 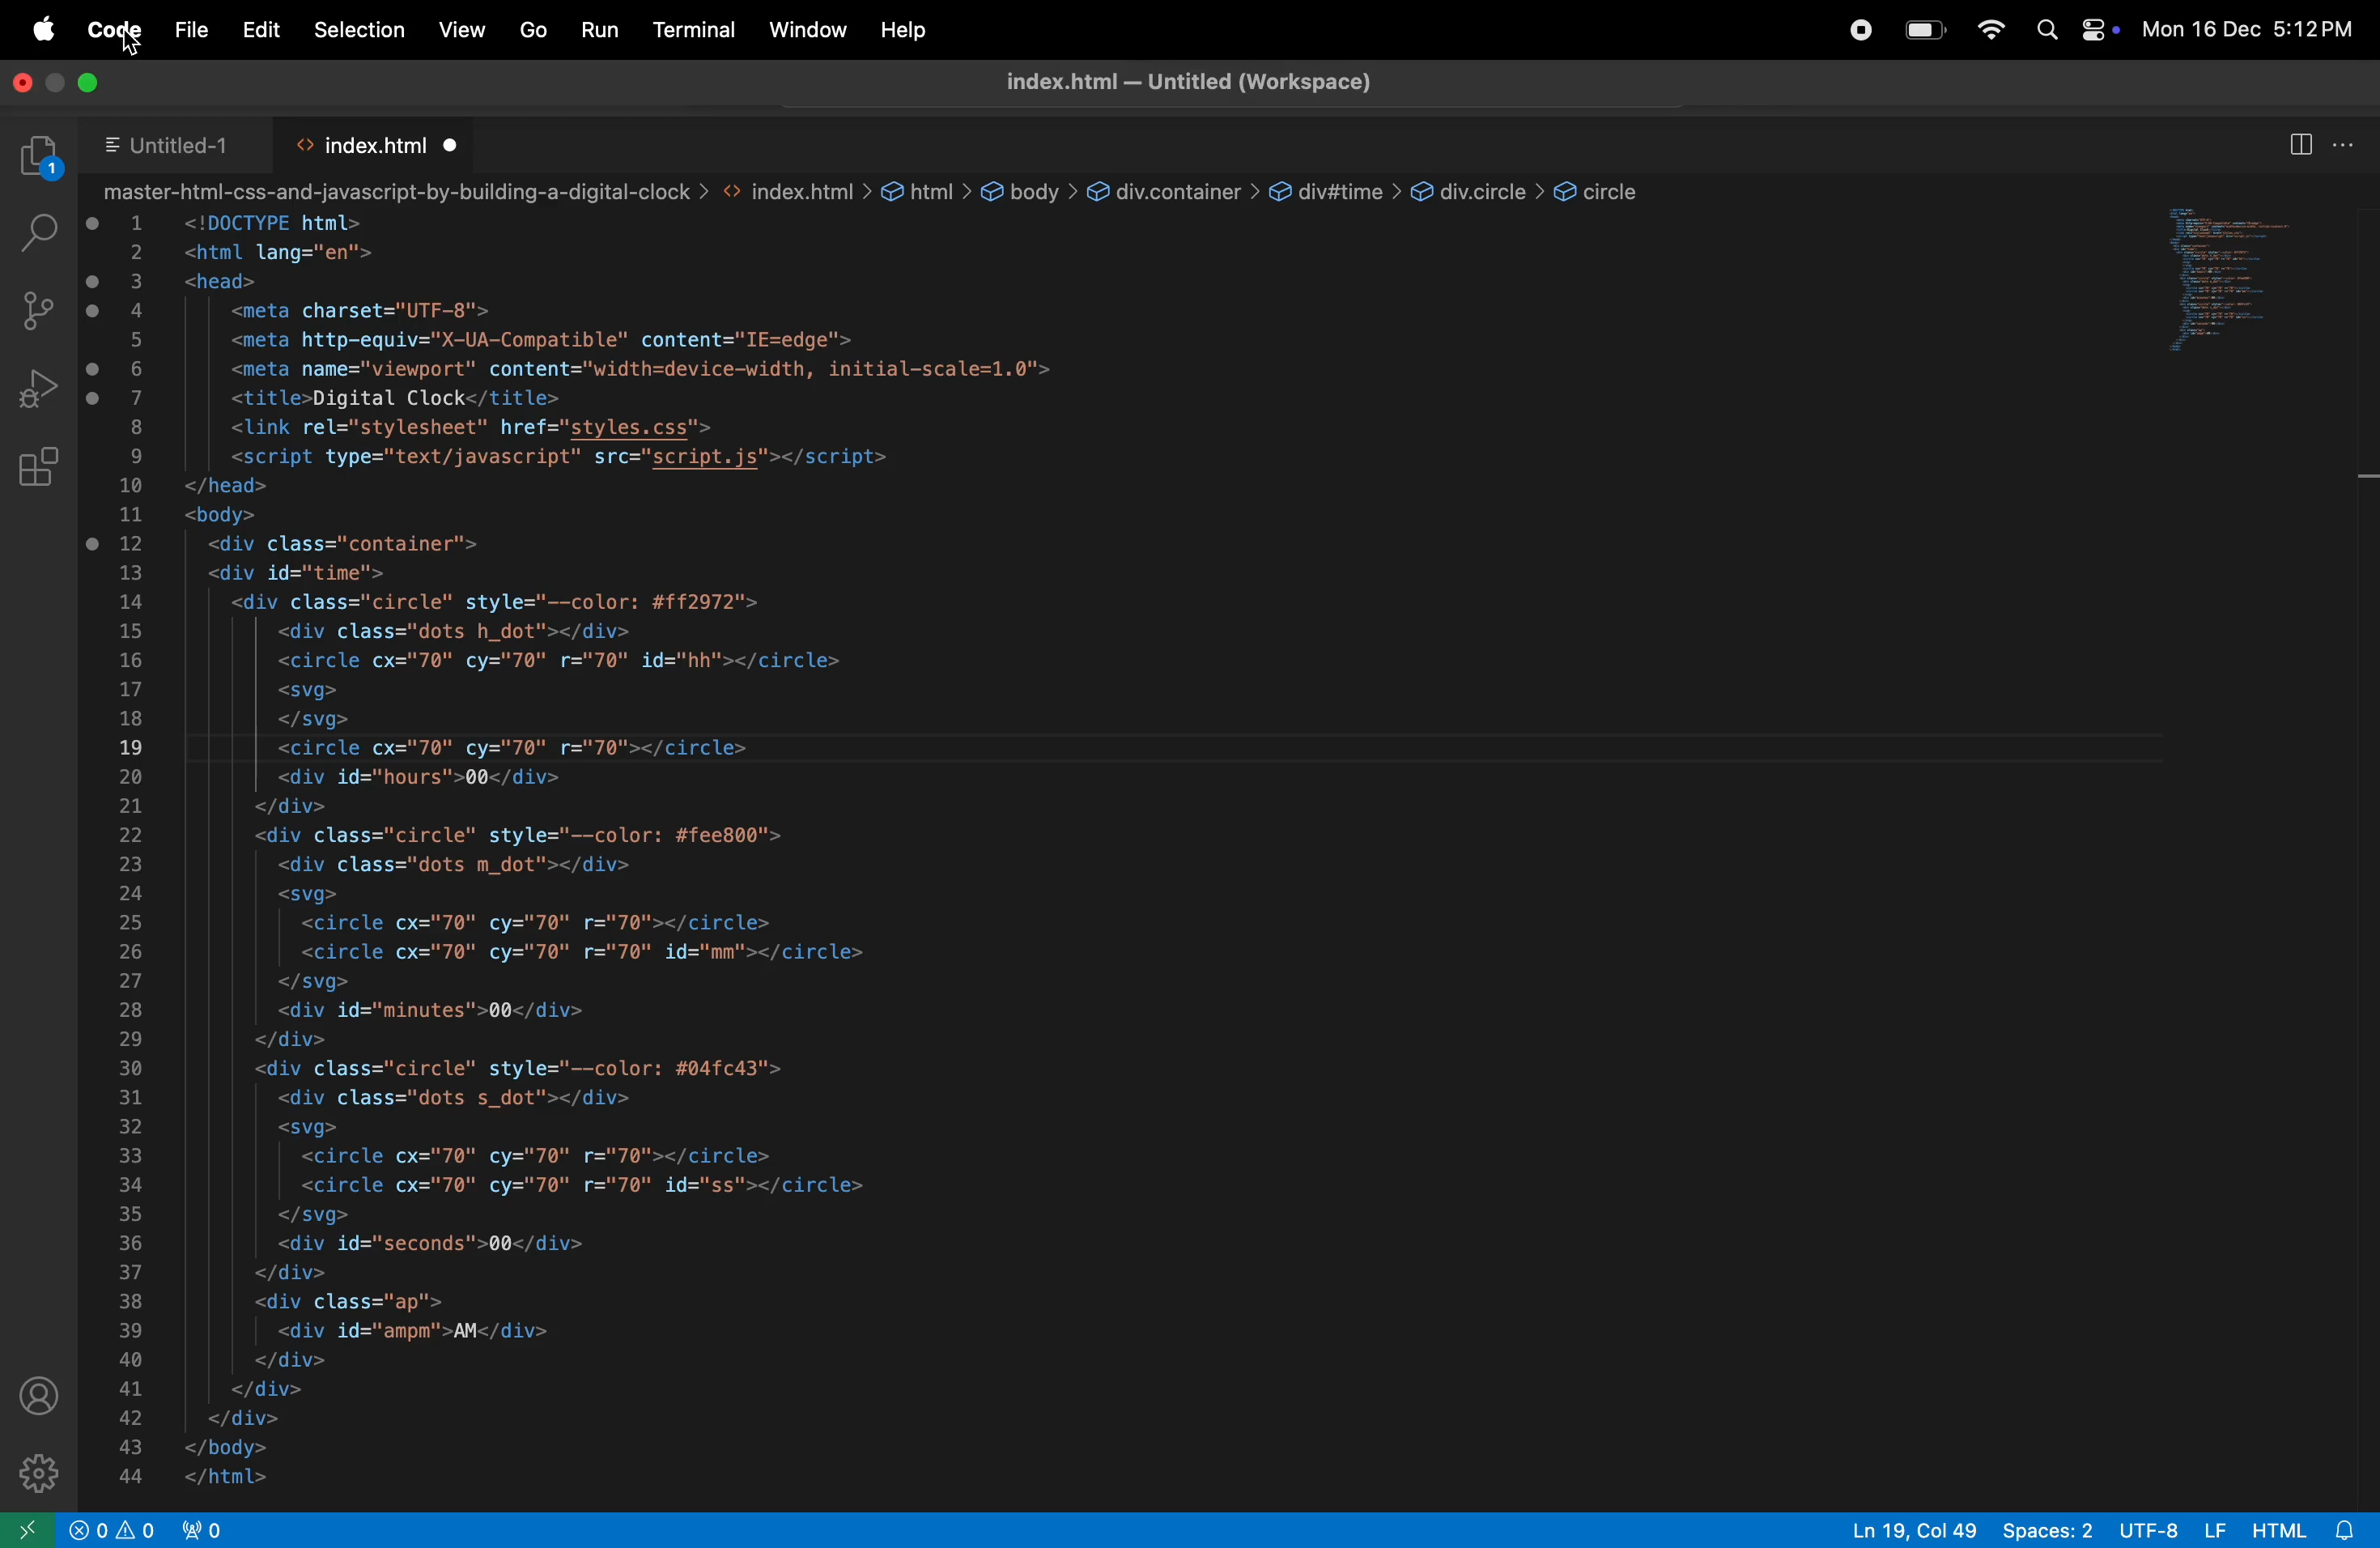 What do you see at coordinates (554, 923) in the screenshot?
I see `<circle cx="70" cy="70" r="70"></circle>` at bounding box center [554, 923].